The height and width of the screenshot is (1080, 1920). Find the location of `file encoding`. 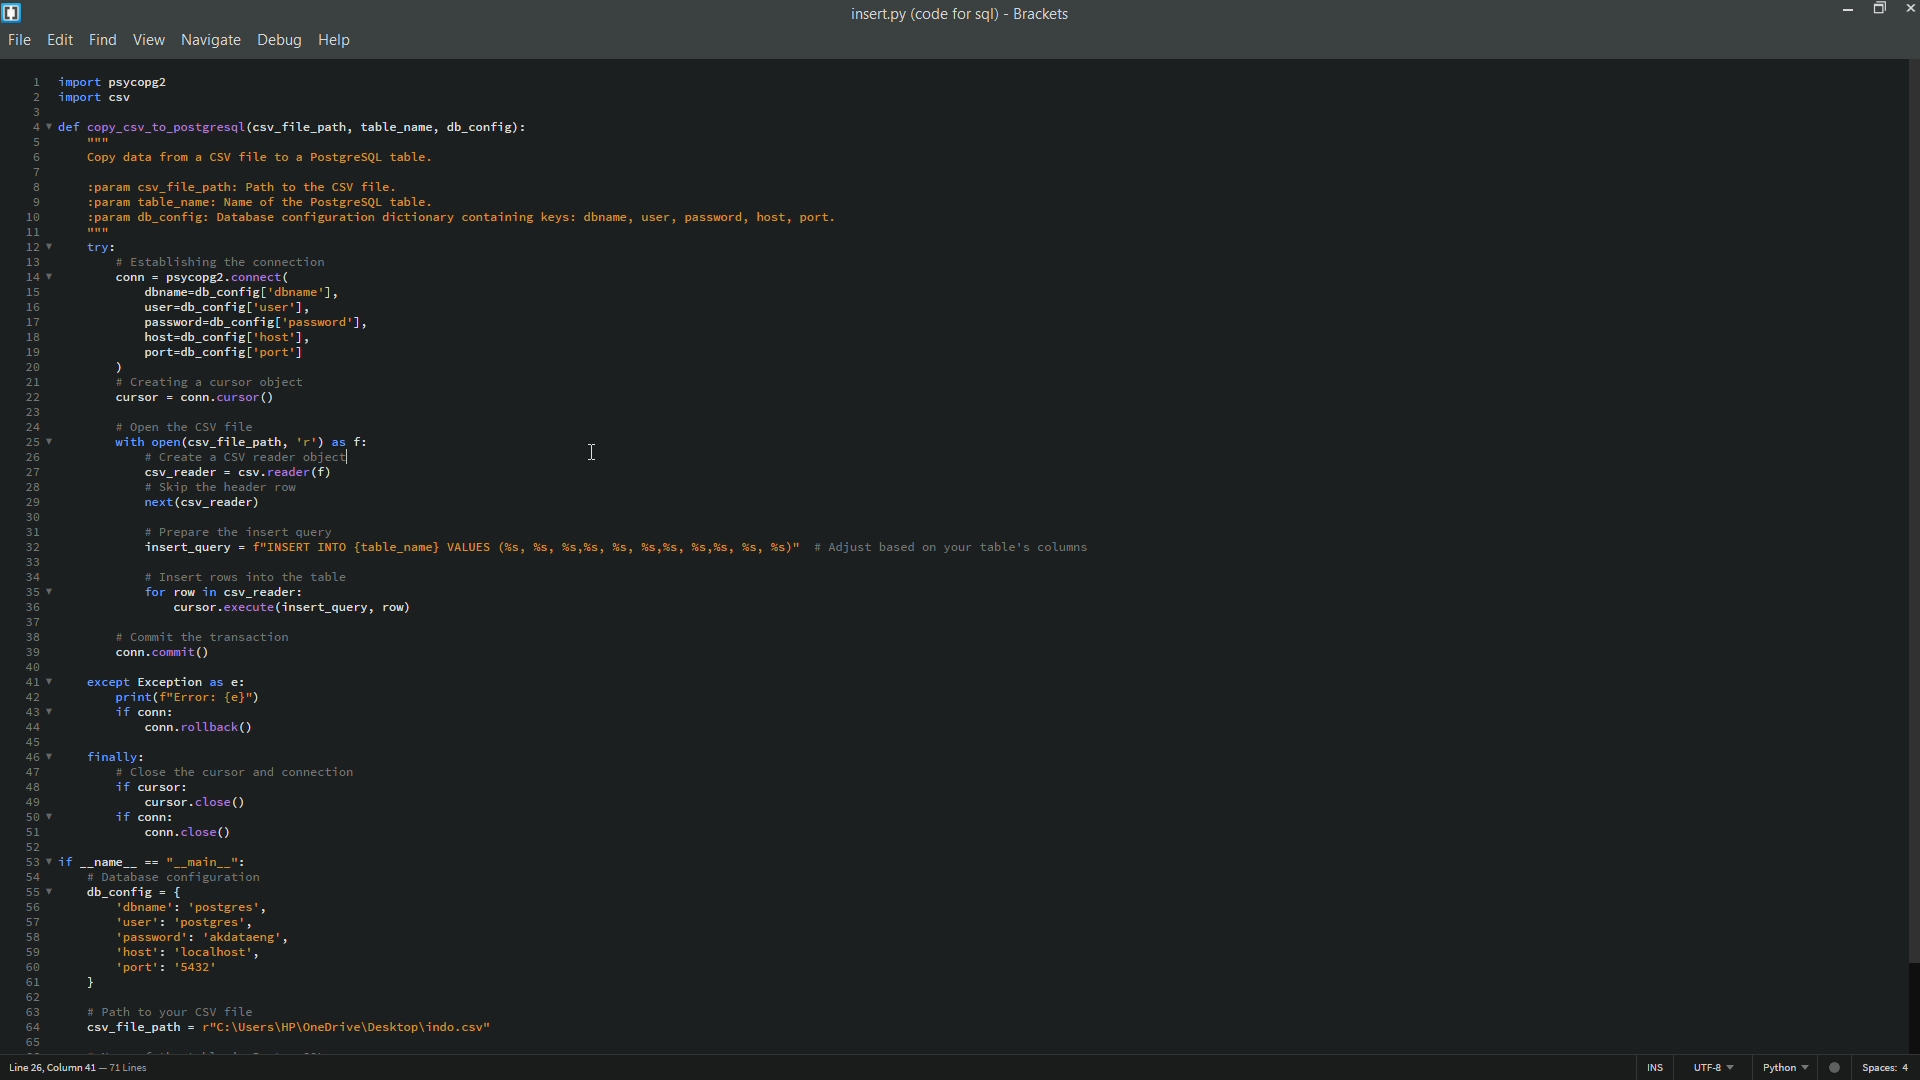

file encoding is located at coordinates (1715, 1070).